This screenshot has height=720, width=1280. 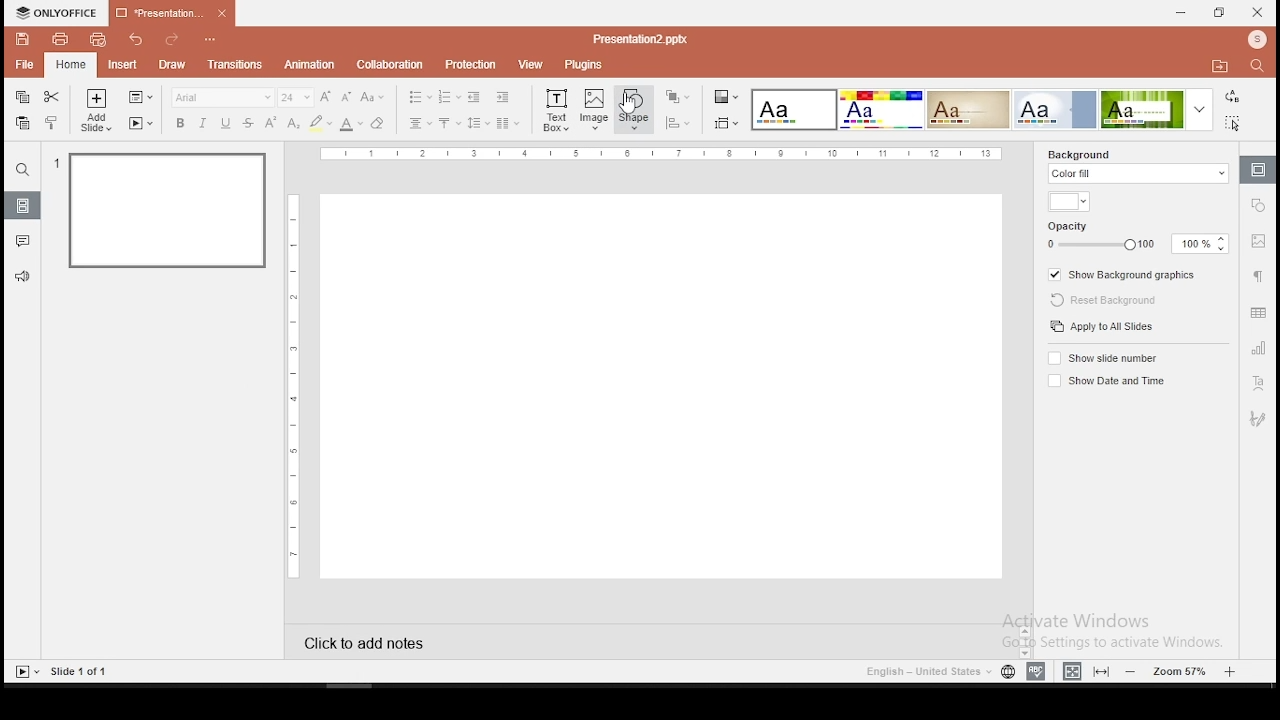 What do you see at coordinates (269, 121) in the screenshot?
I see `superscript` at bounding box center [269, 121].